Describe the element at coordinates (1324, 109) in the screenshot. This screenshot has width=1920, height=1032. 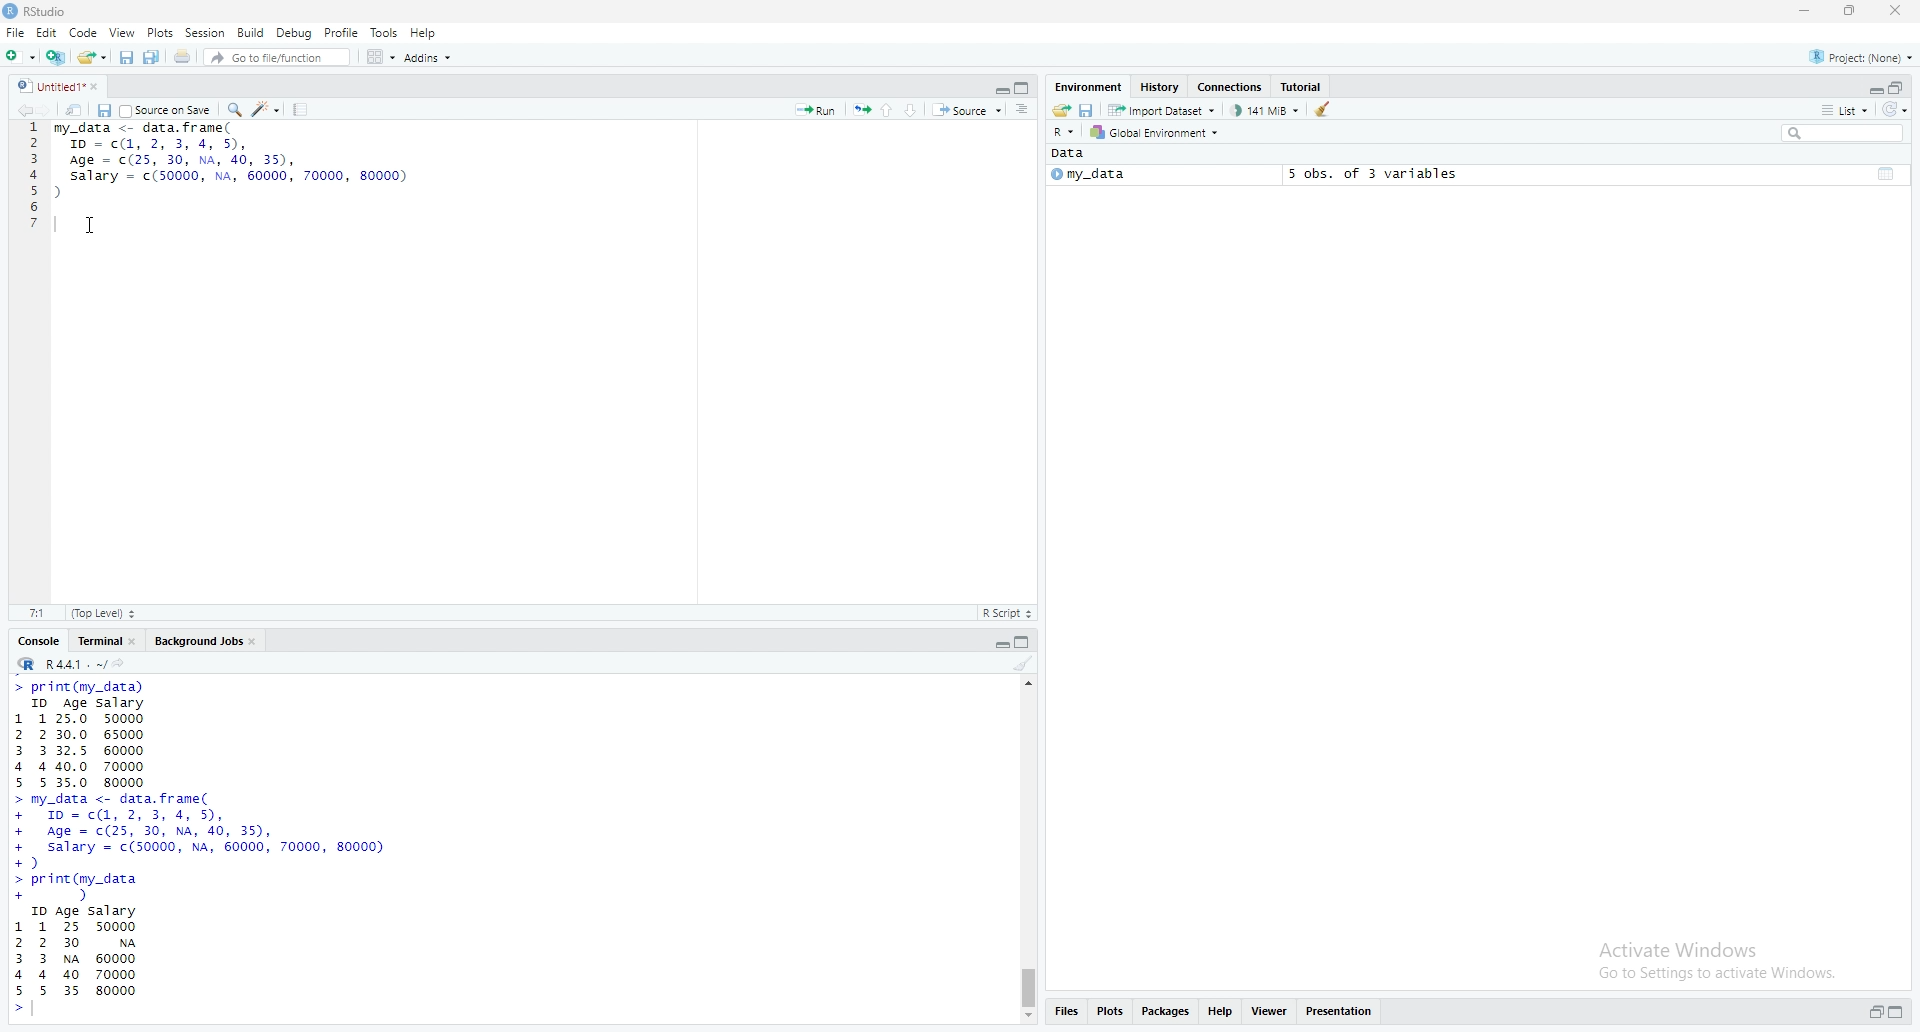
I see `clear object from the workspace` at that location.